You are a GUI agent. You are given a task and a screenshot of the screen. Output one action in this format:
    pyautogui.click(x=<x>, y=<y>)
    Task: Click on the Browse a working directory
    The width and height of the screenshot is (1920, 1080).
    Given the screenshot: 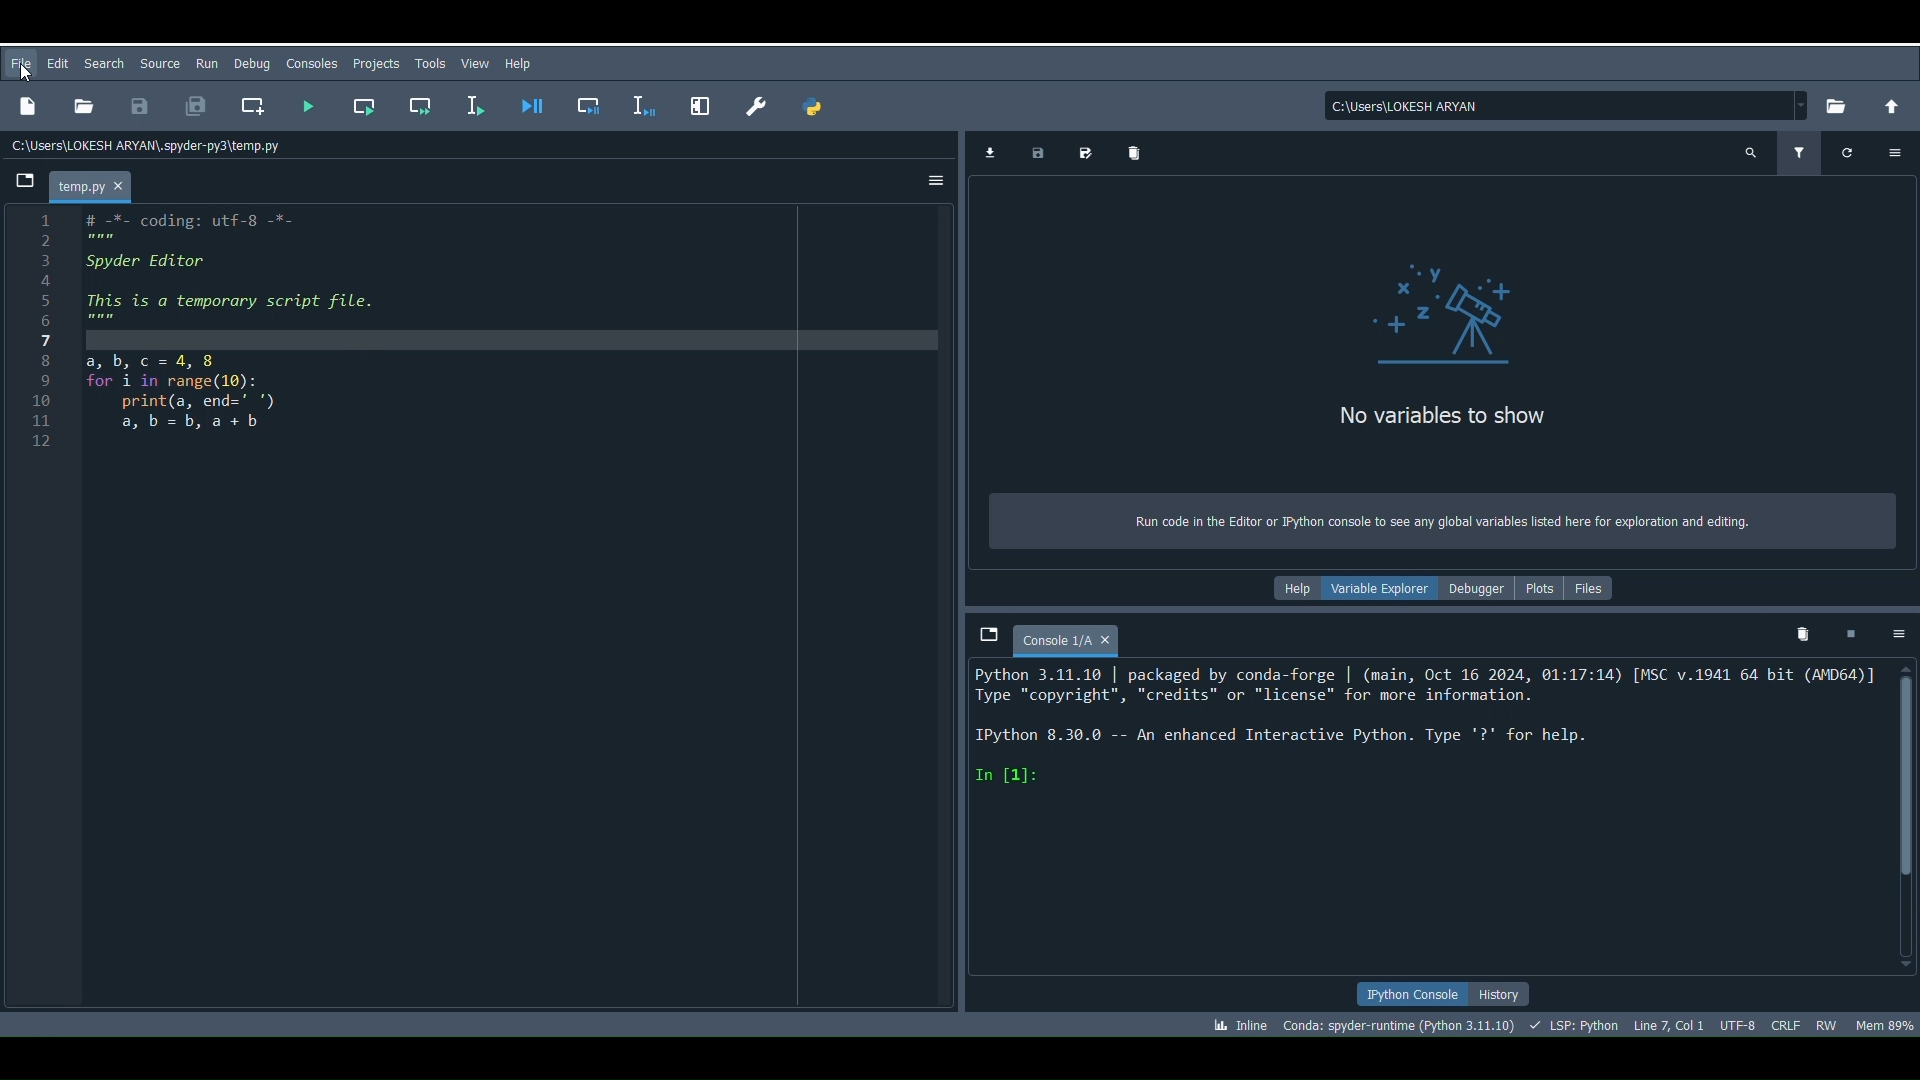 What is the action you would take?
    pyautogui.click(x=1838, y=106)
    